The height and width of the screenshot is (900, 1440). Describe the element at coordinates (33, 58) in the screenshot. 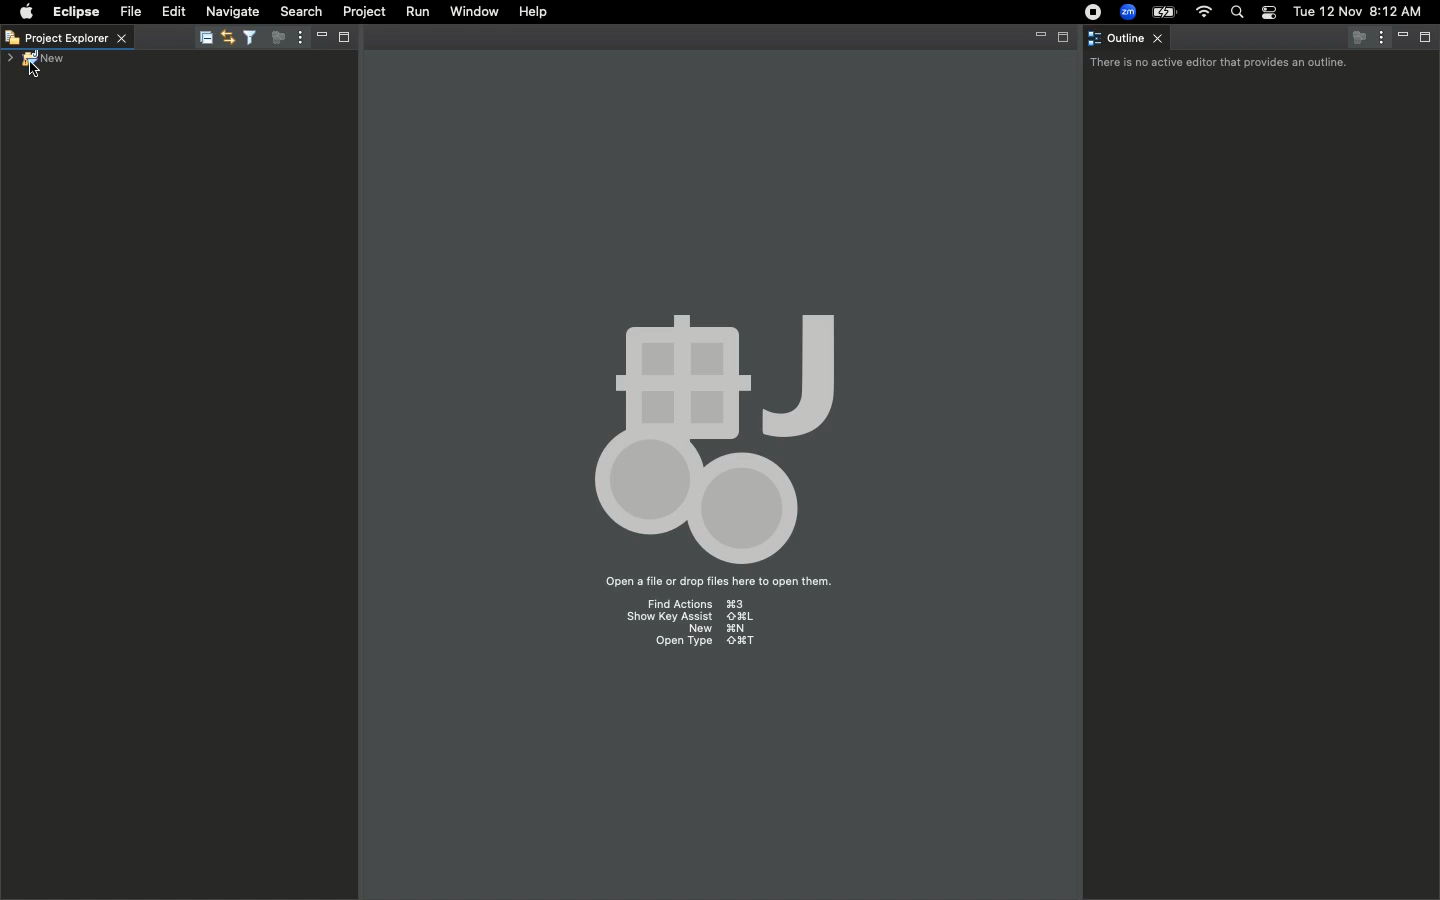

I see `New` at that location.